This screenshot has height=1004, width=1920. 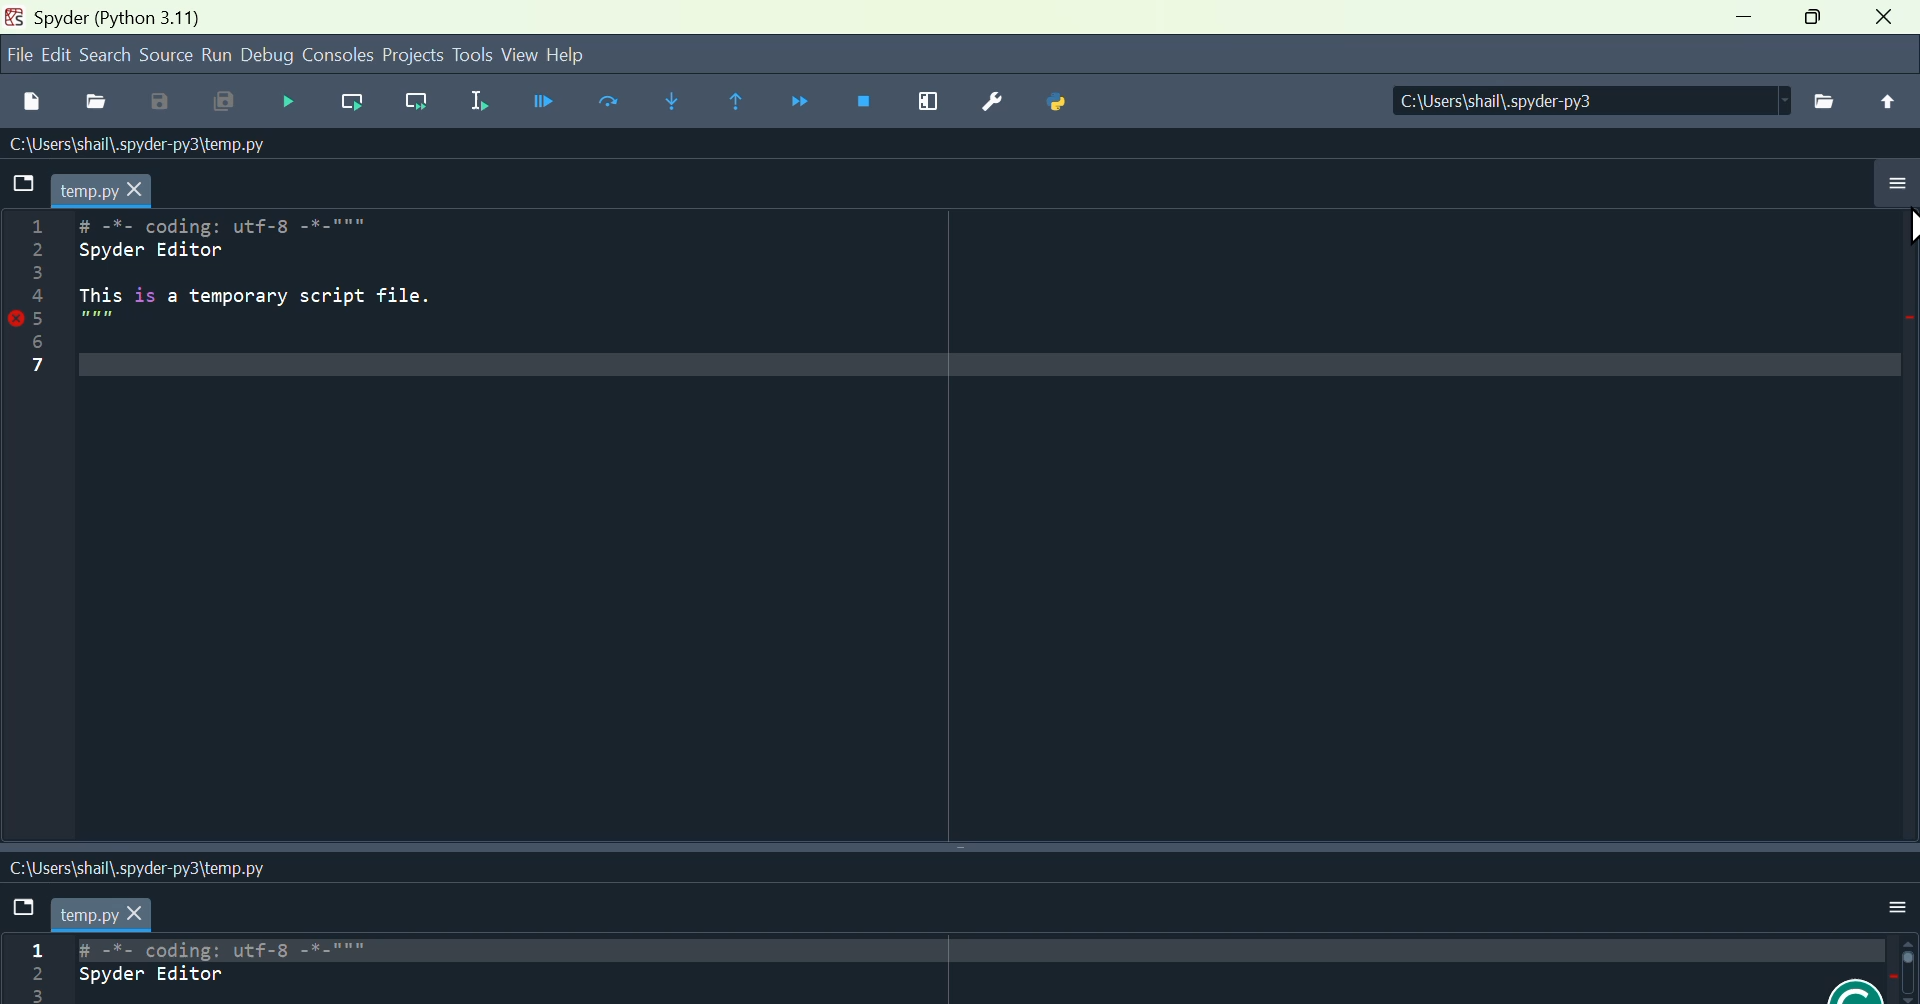 I want to click on Save all, so click(x=234, y=106).